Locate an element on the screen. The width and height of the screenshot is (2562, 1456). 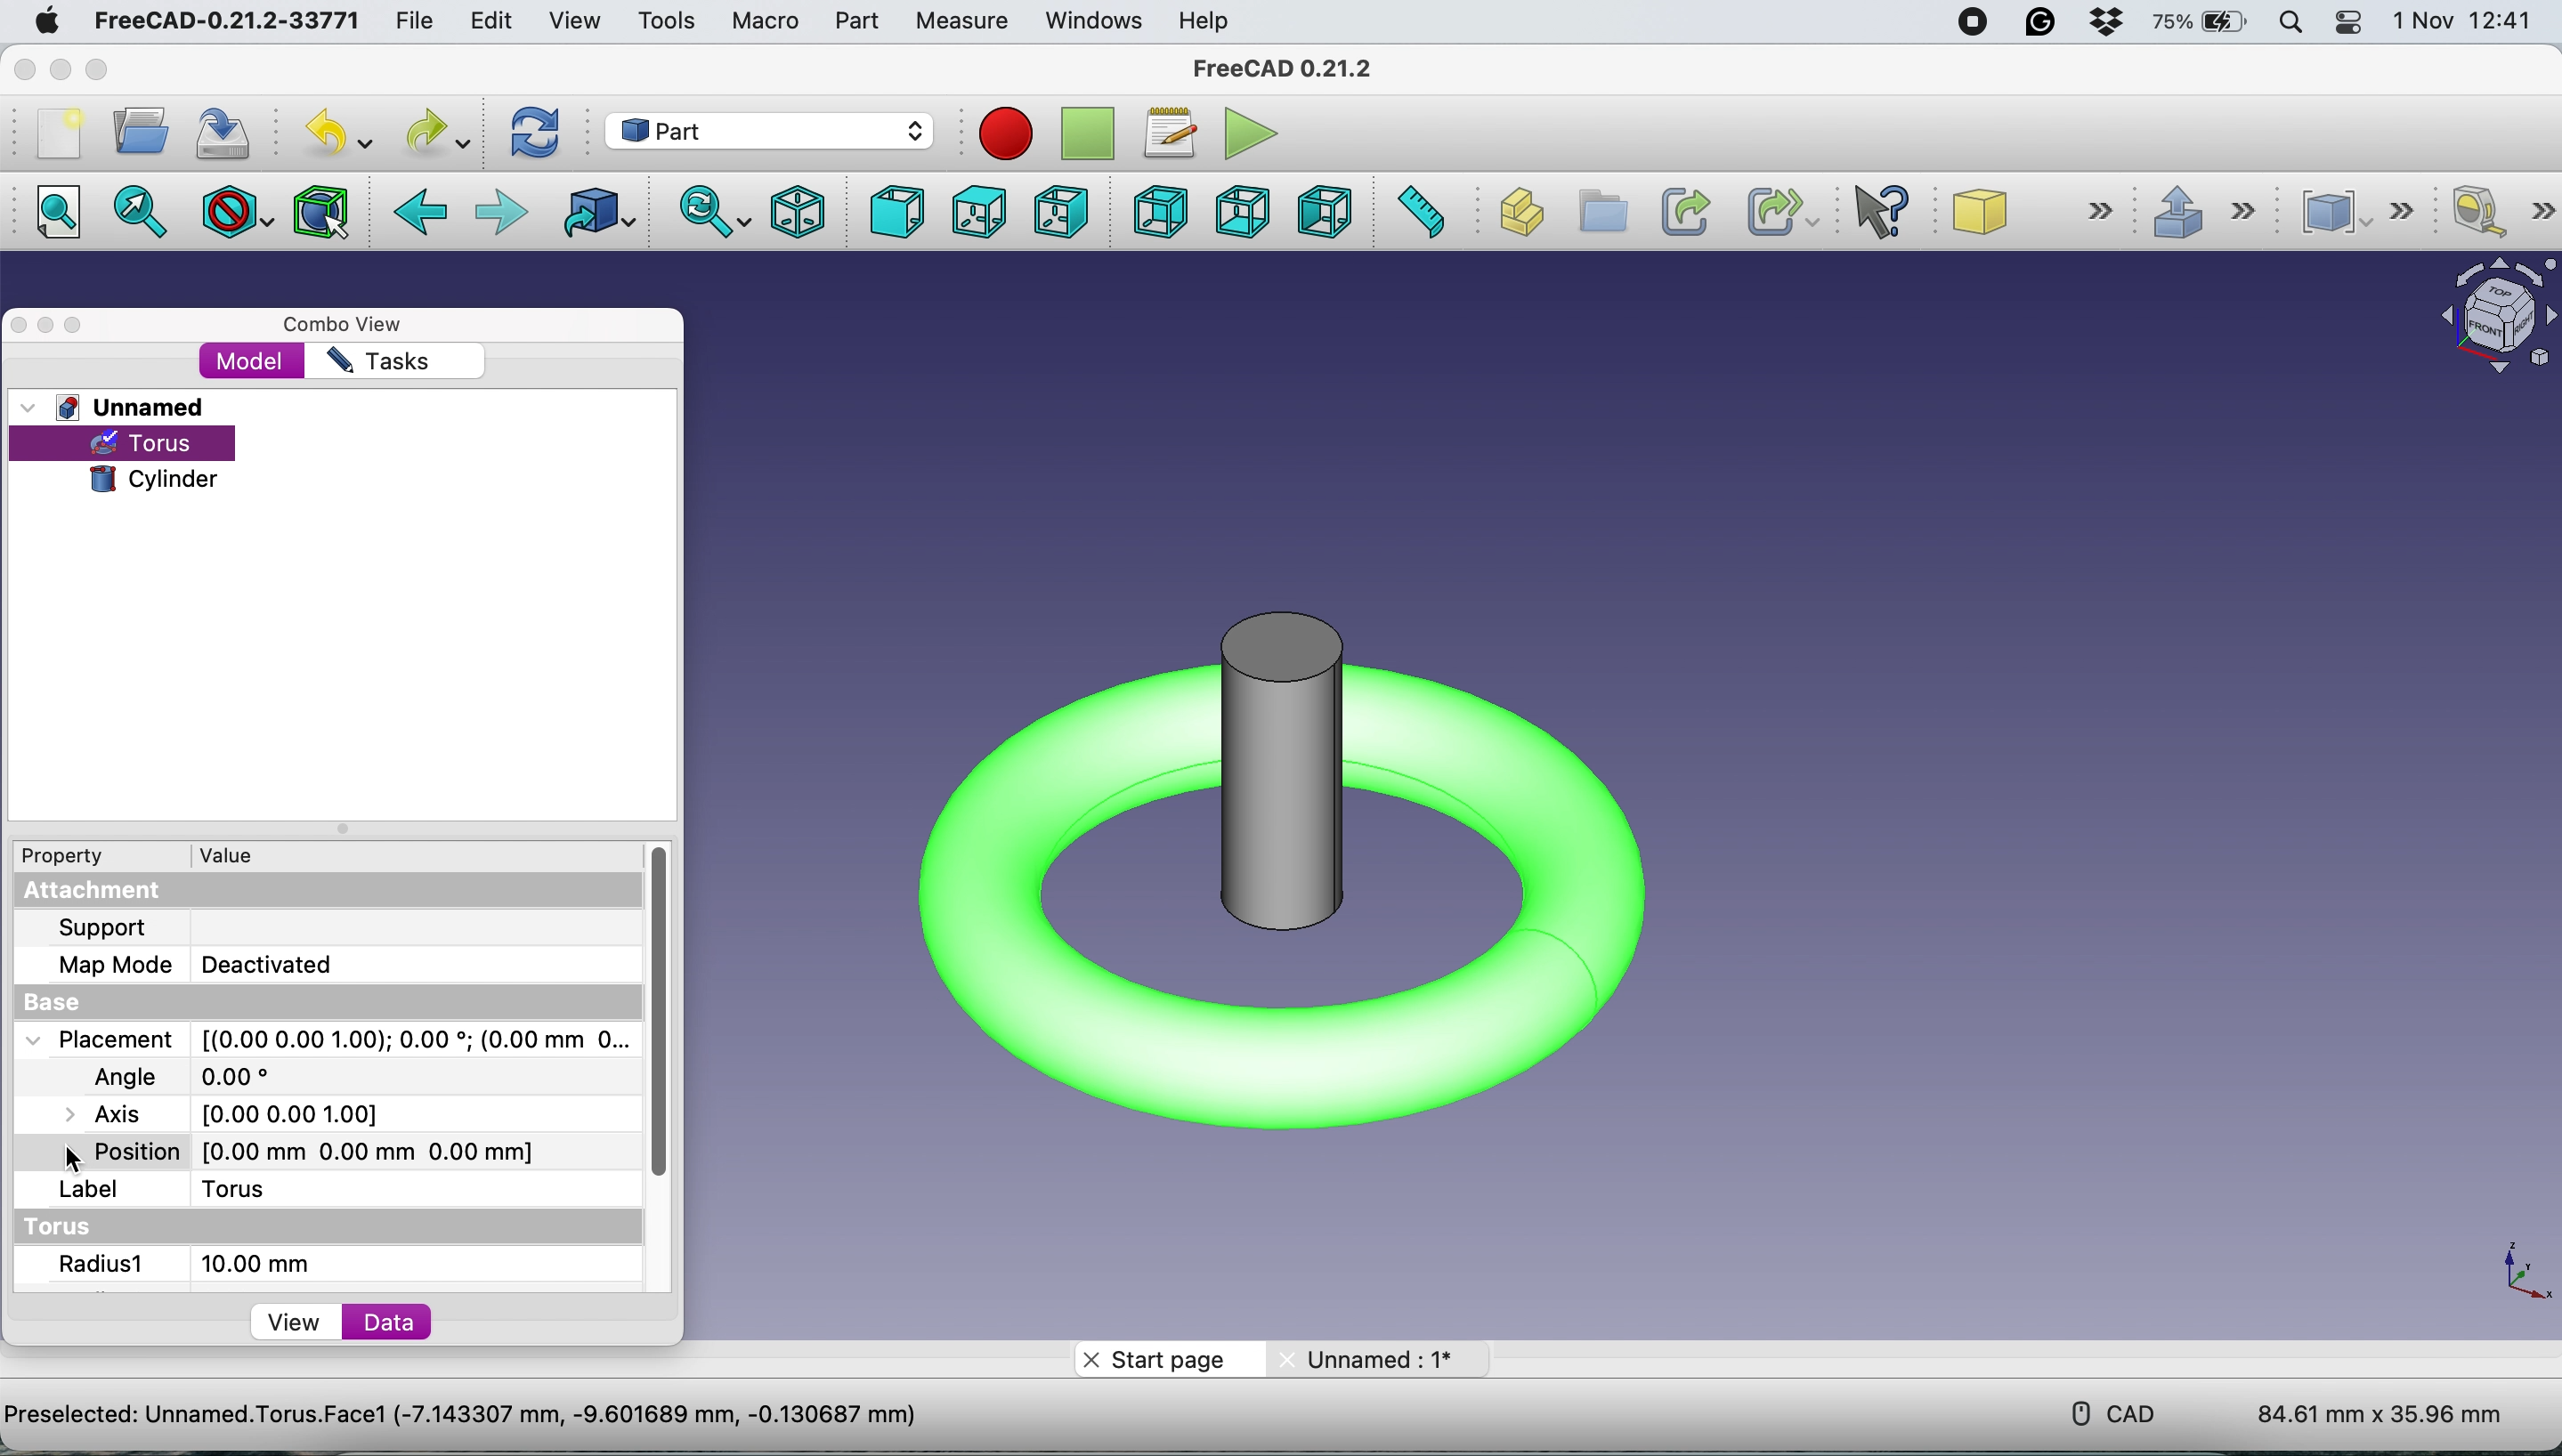
view is located at coordinates (295, 1322).